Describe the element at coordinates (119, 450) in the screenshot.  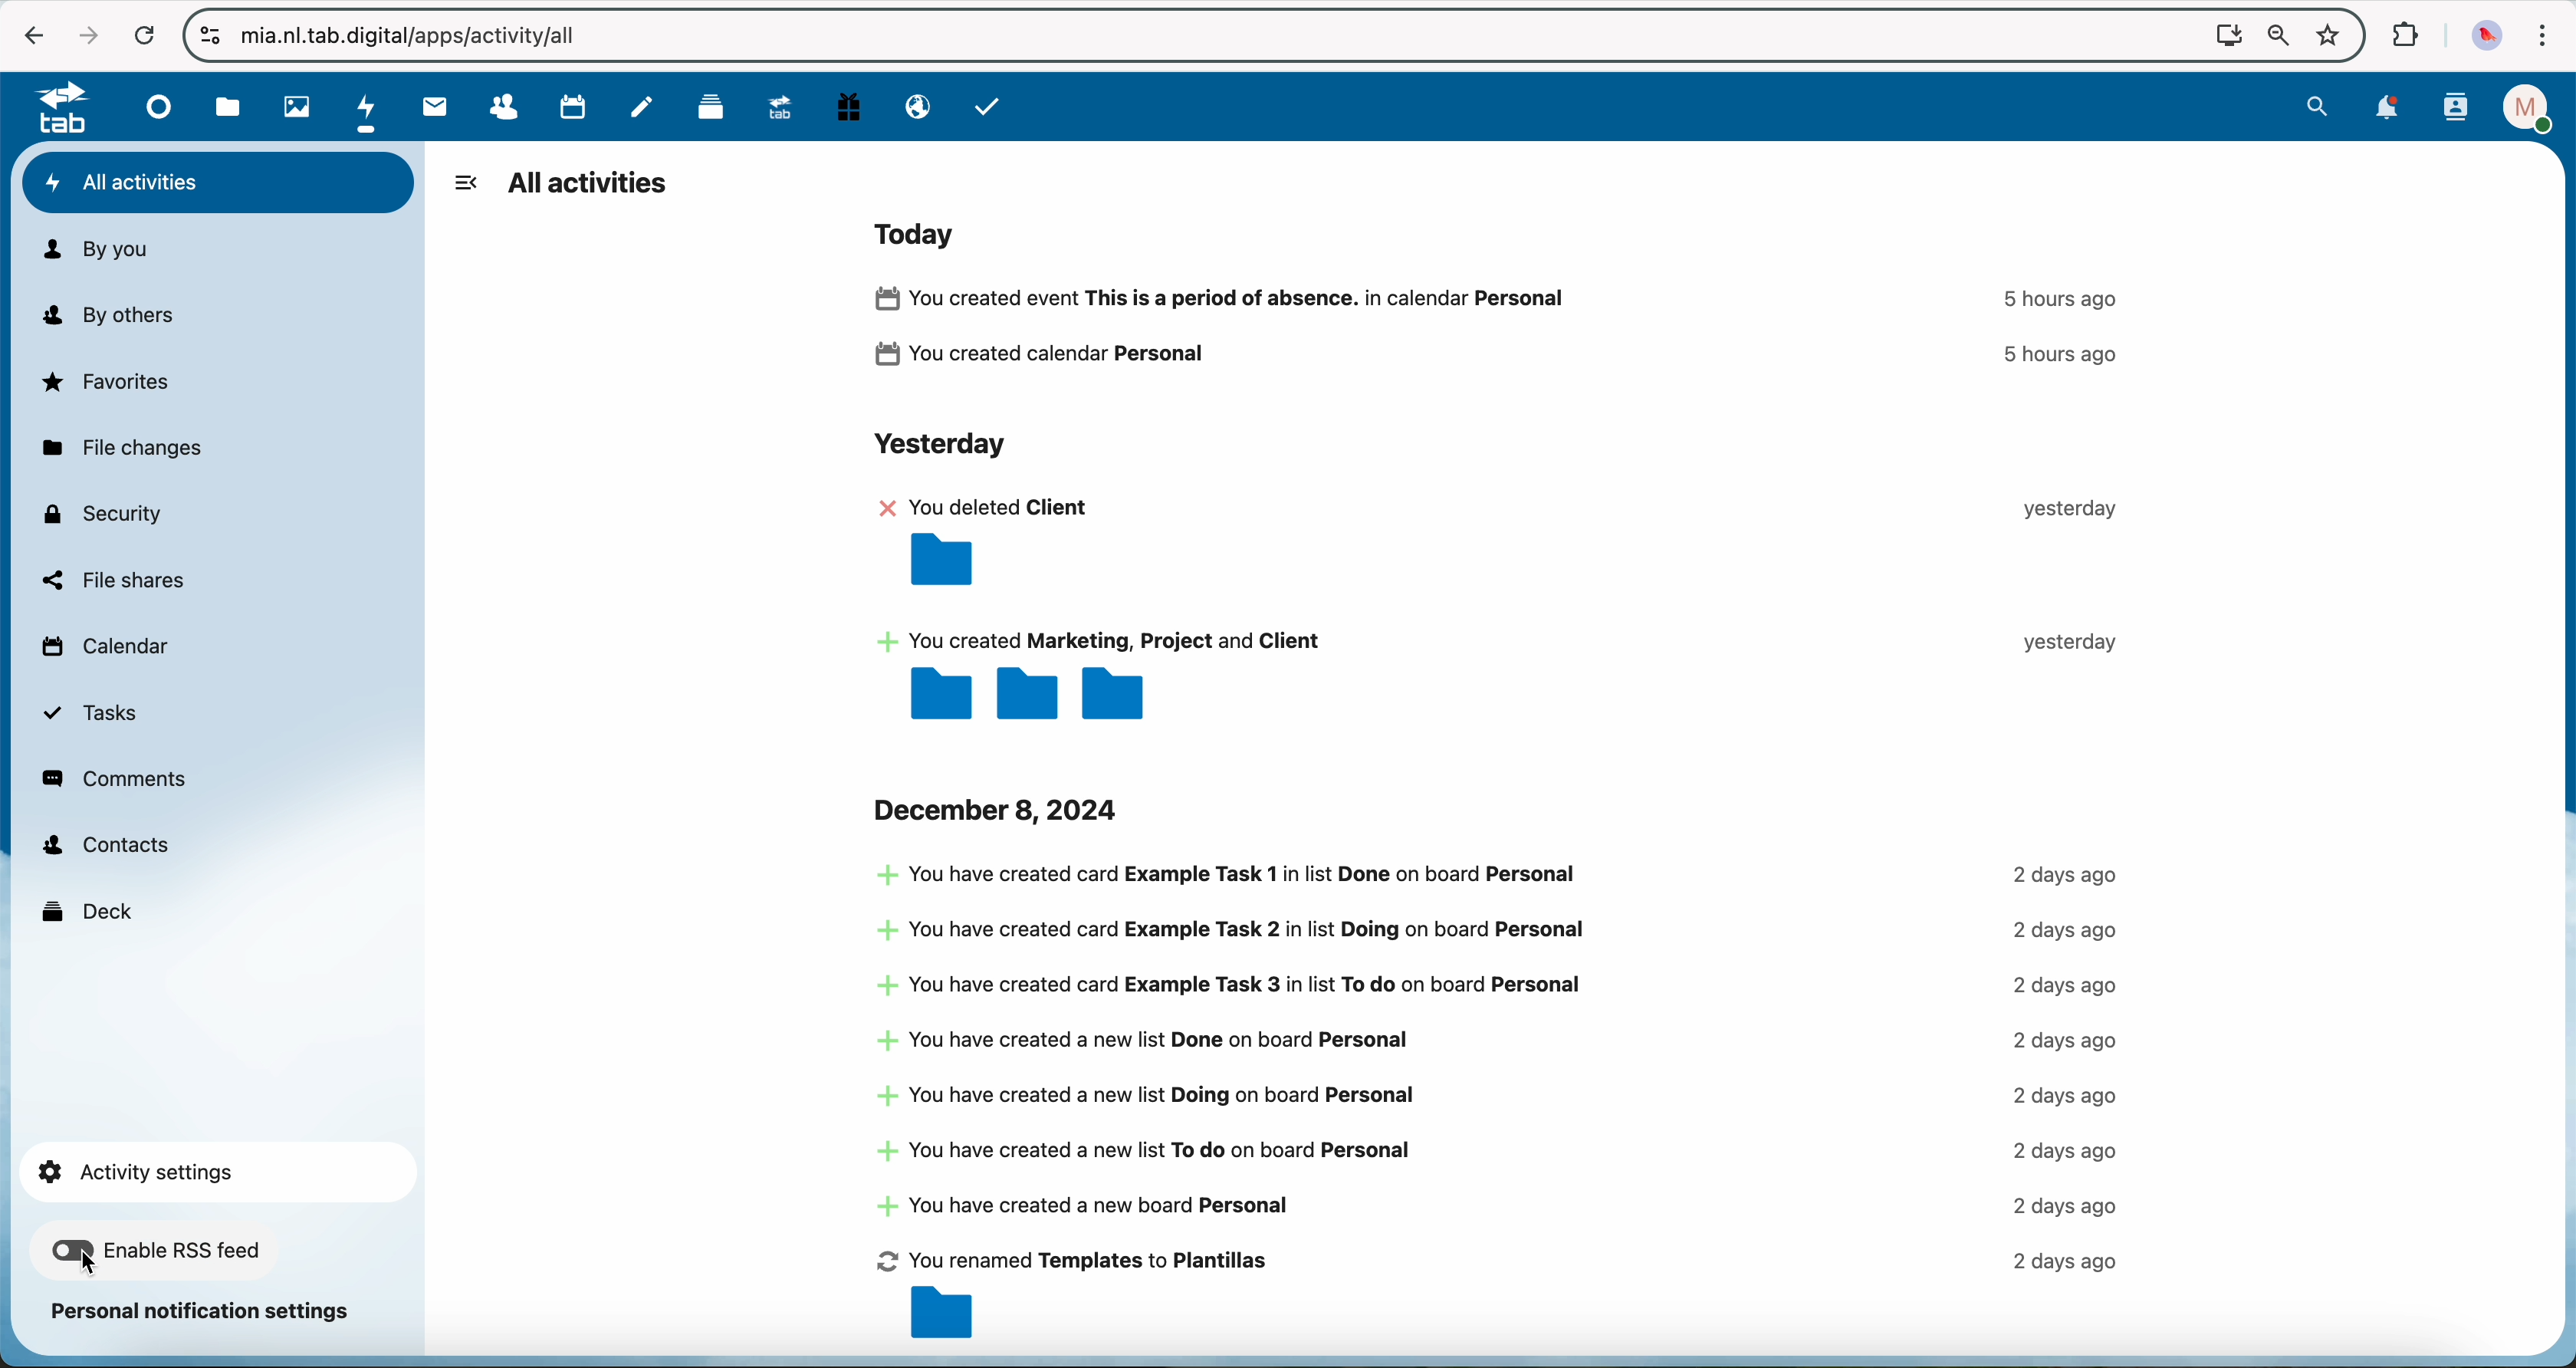
I see `file changes` at that location.